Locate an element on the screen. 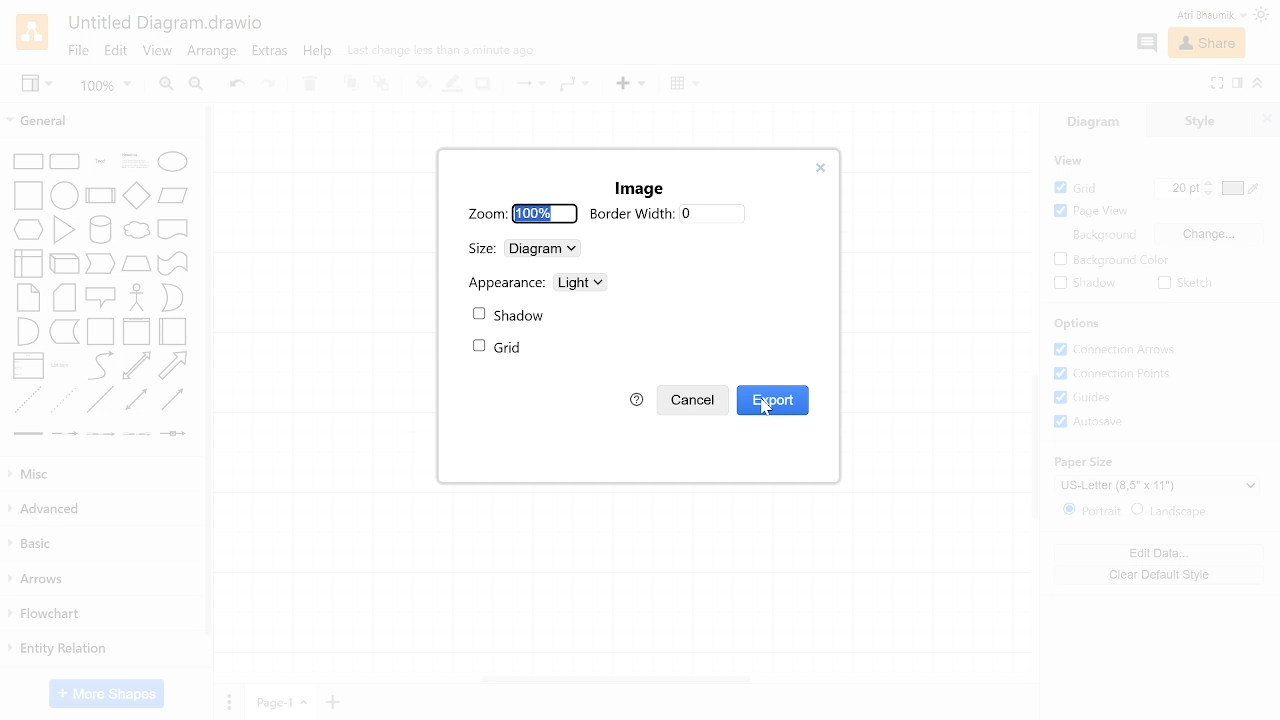 The image size is (1280, 720). Potrait is located at coordinates (1090, 510).